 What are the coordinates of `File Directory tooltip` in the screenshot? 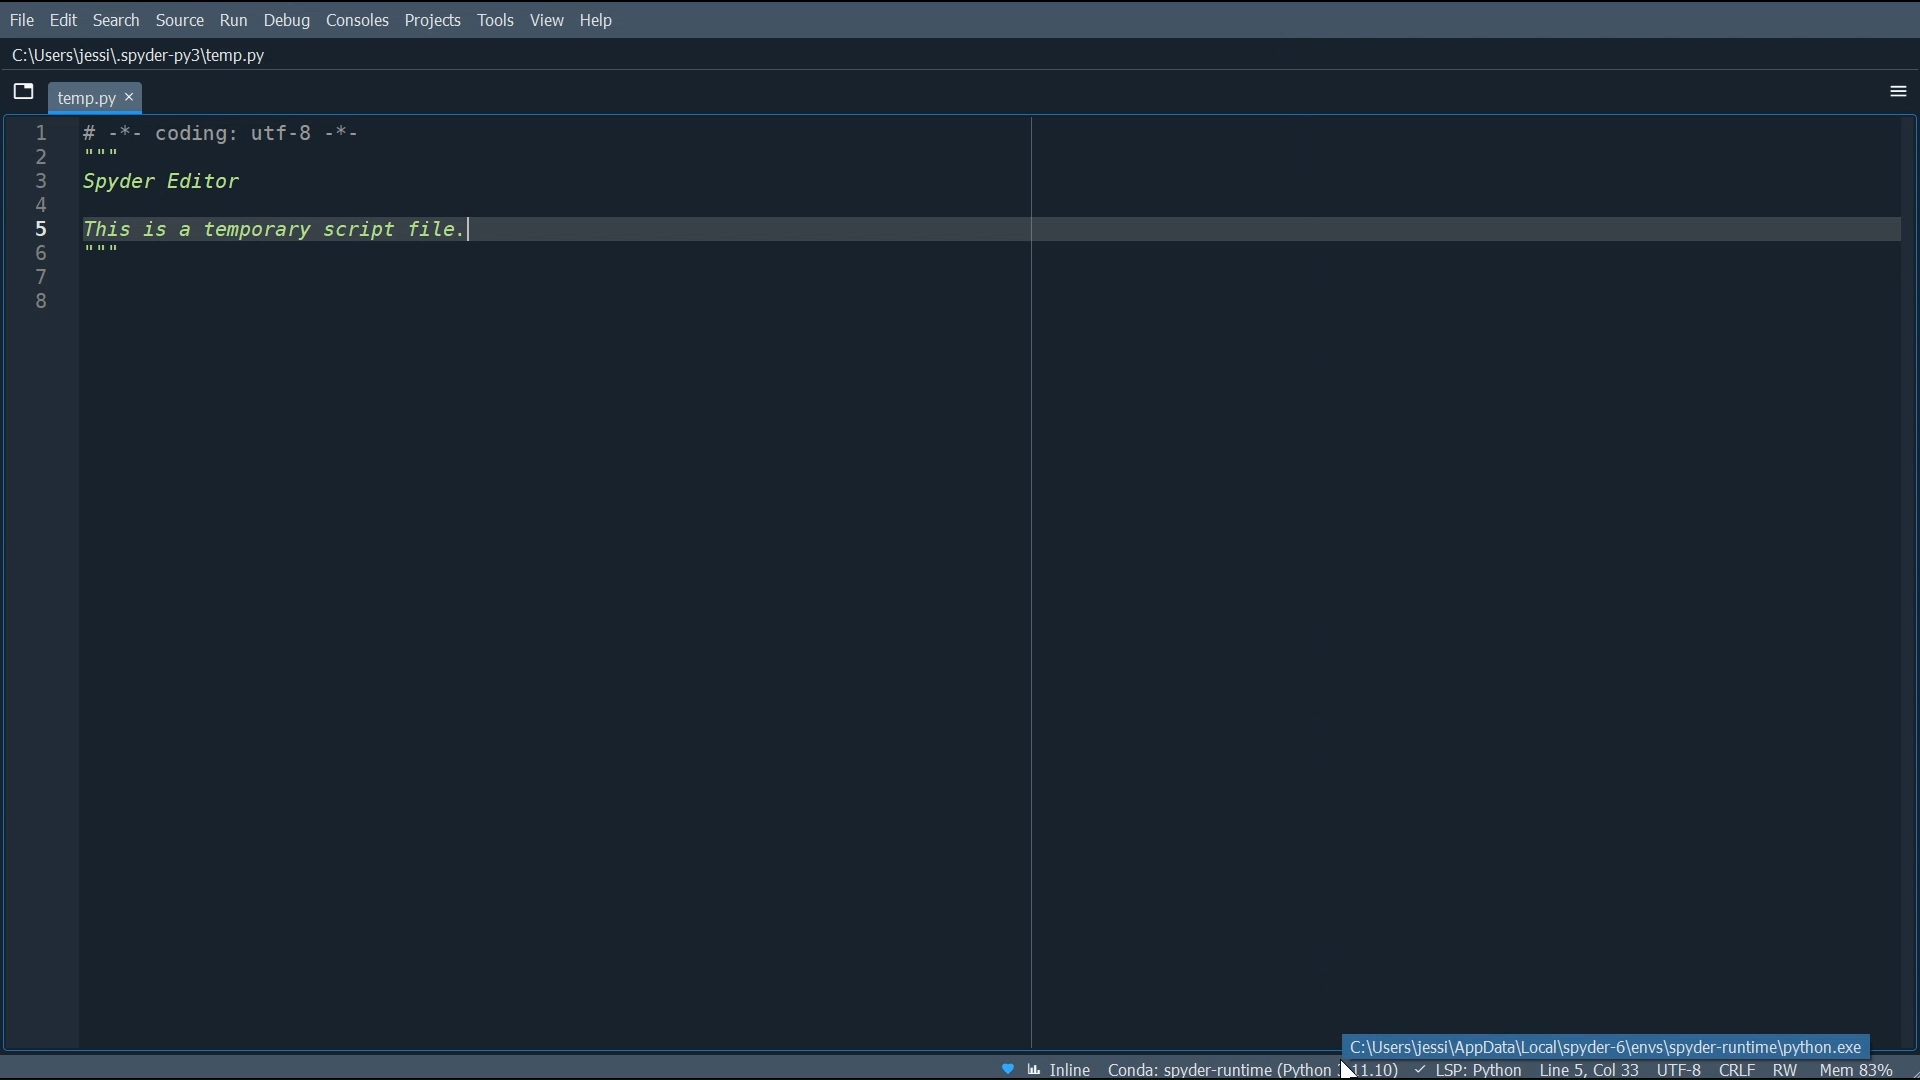 It's located at (1606, 1043).